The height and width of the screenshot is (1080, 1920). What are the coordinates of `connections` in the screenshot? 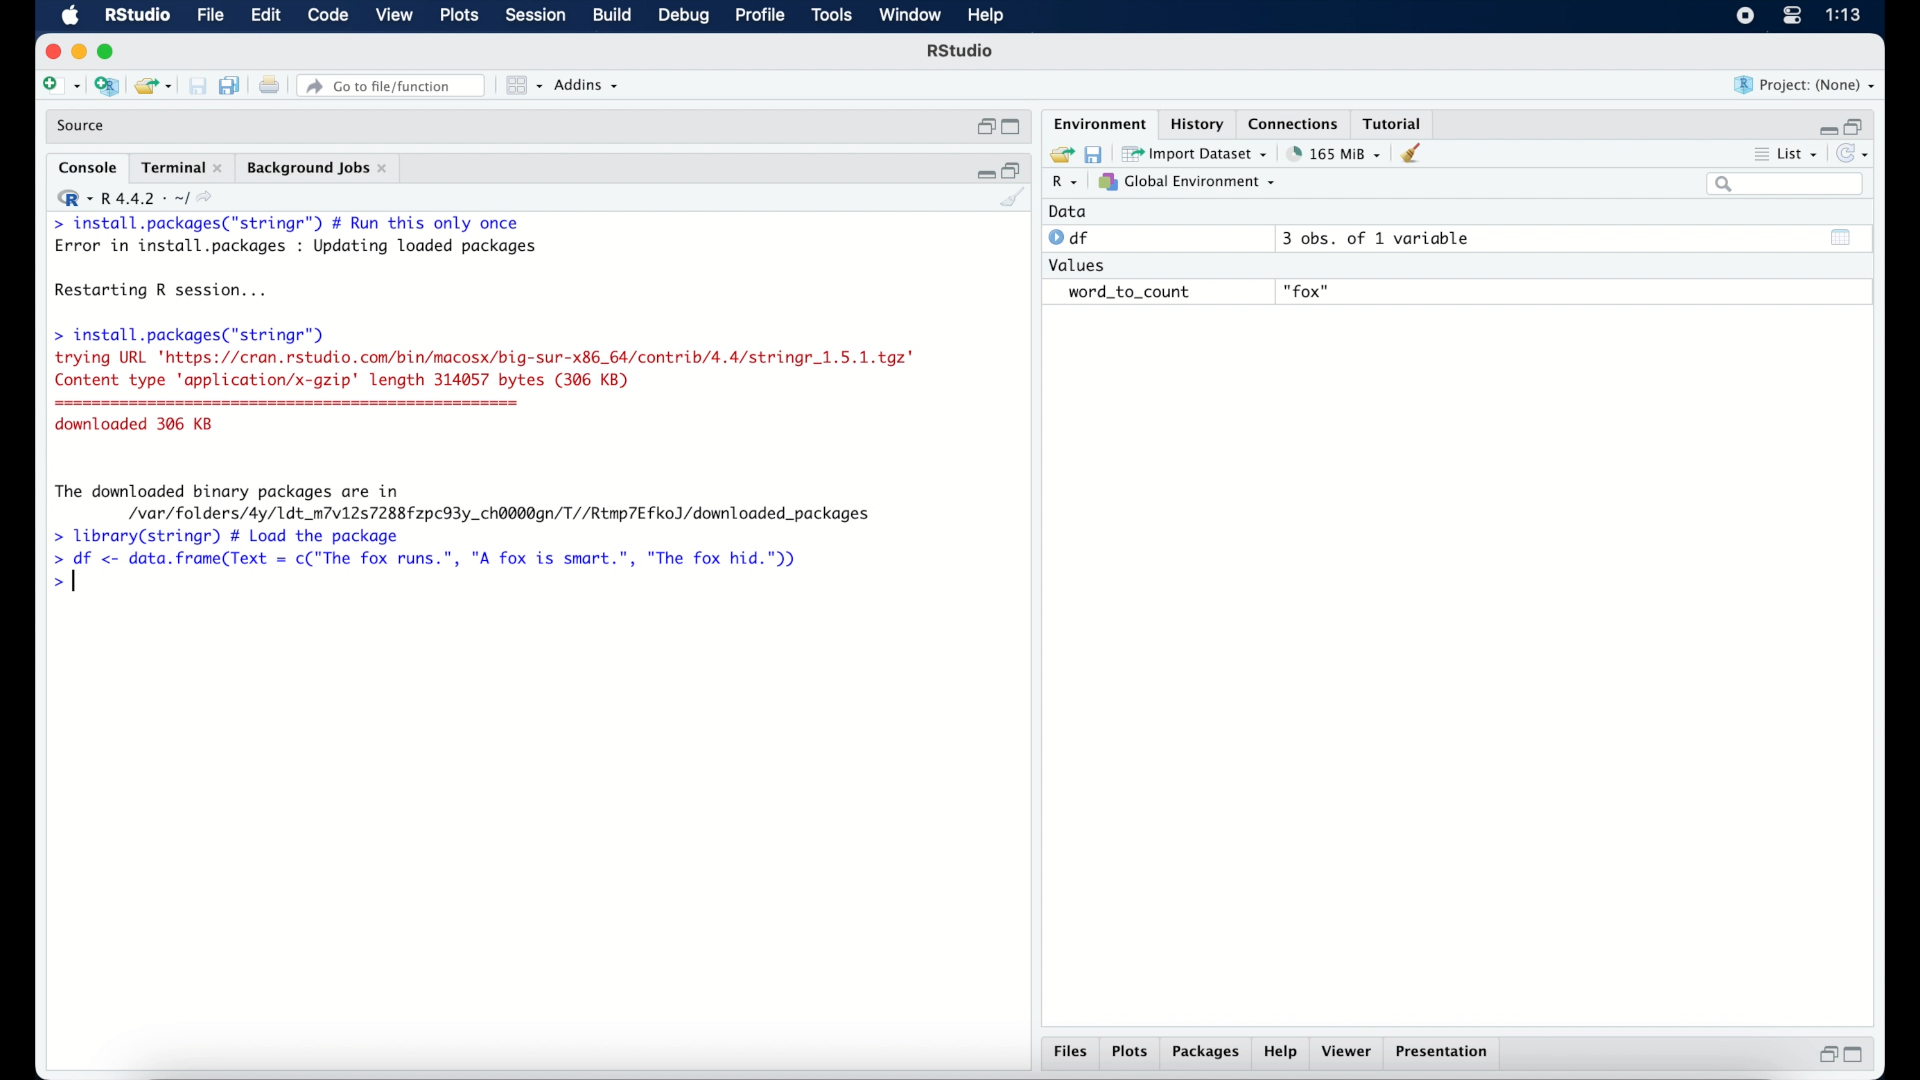 It's located at (1296, 122).